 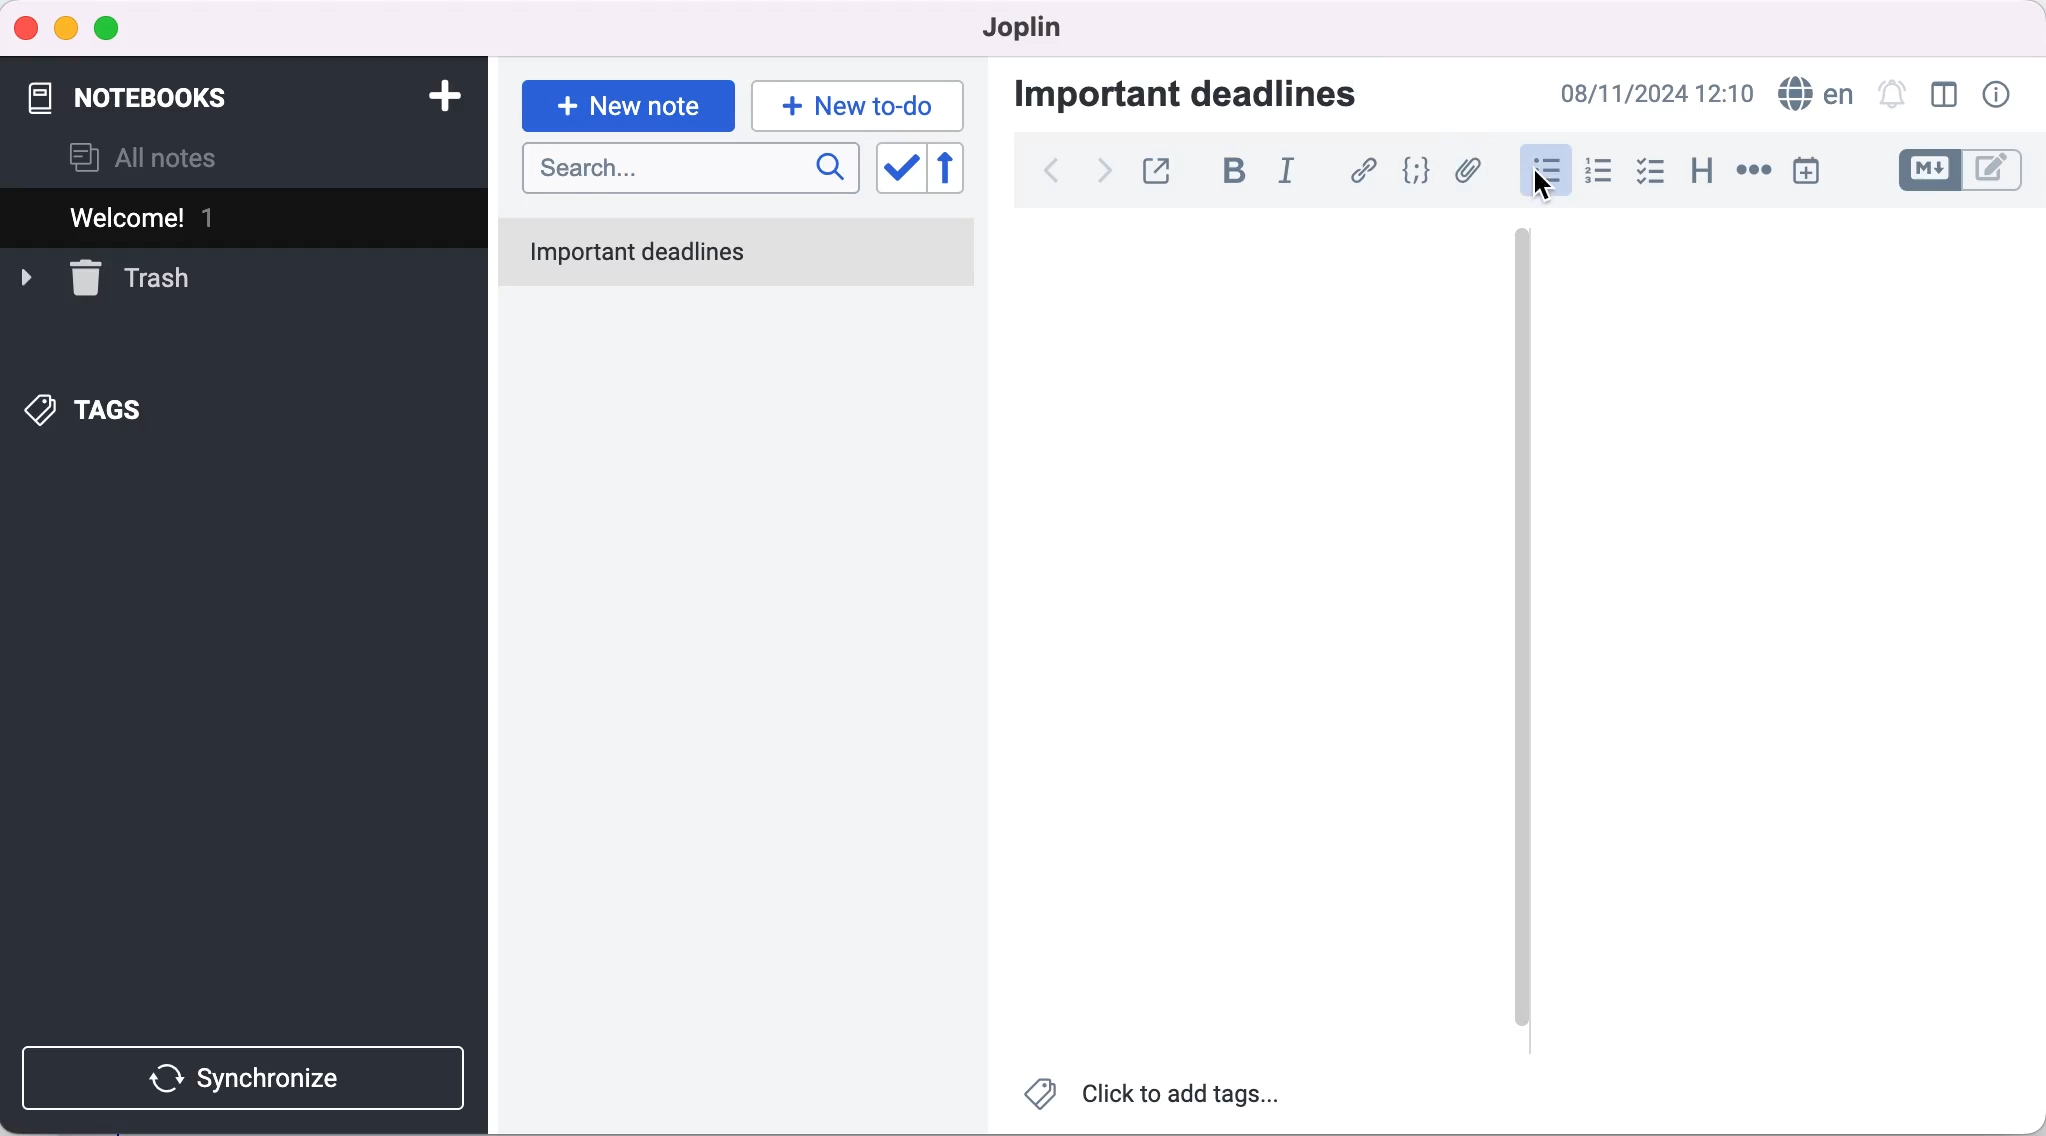 I want to click on minimize, so click(x=68, y=27).